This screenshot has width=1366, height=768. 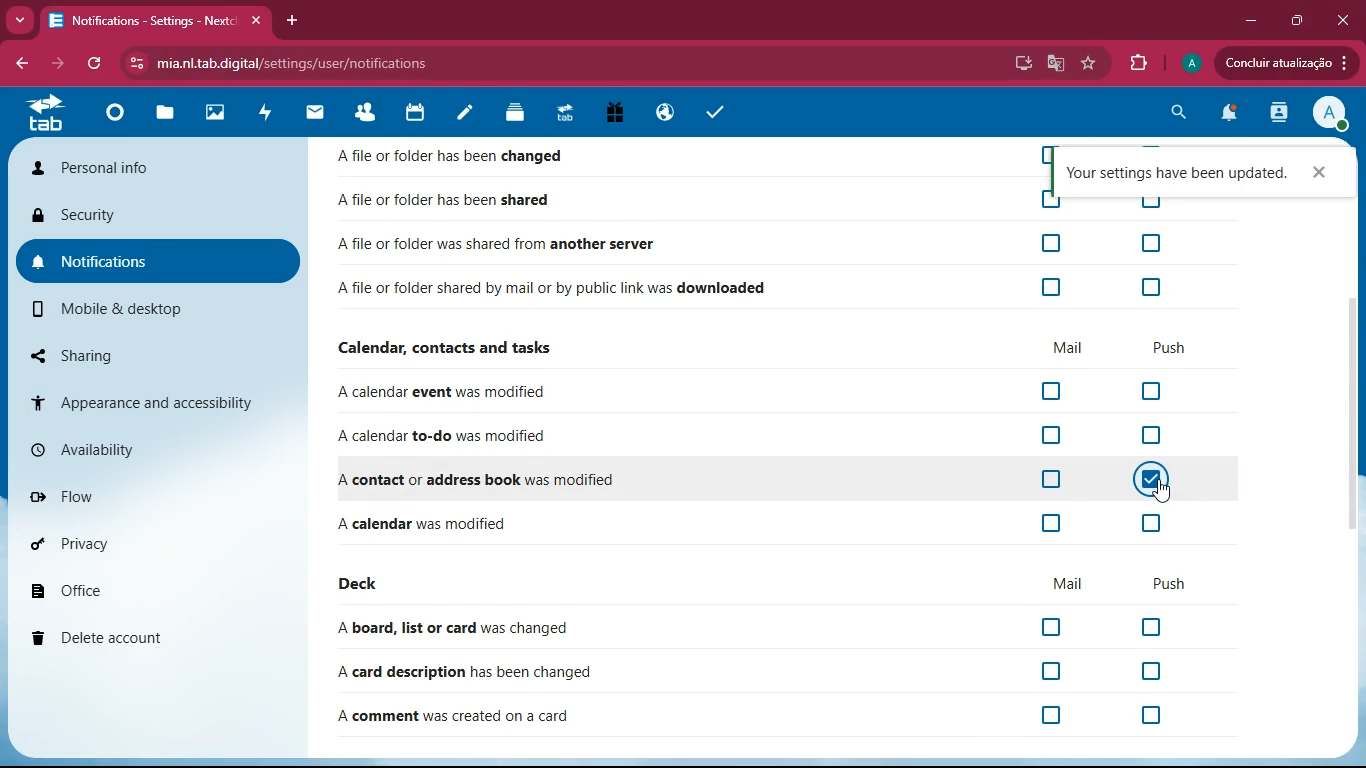 I want to click on push, so click(x=1177, y=347).